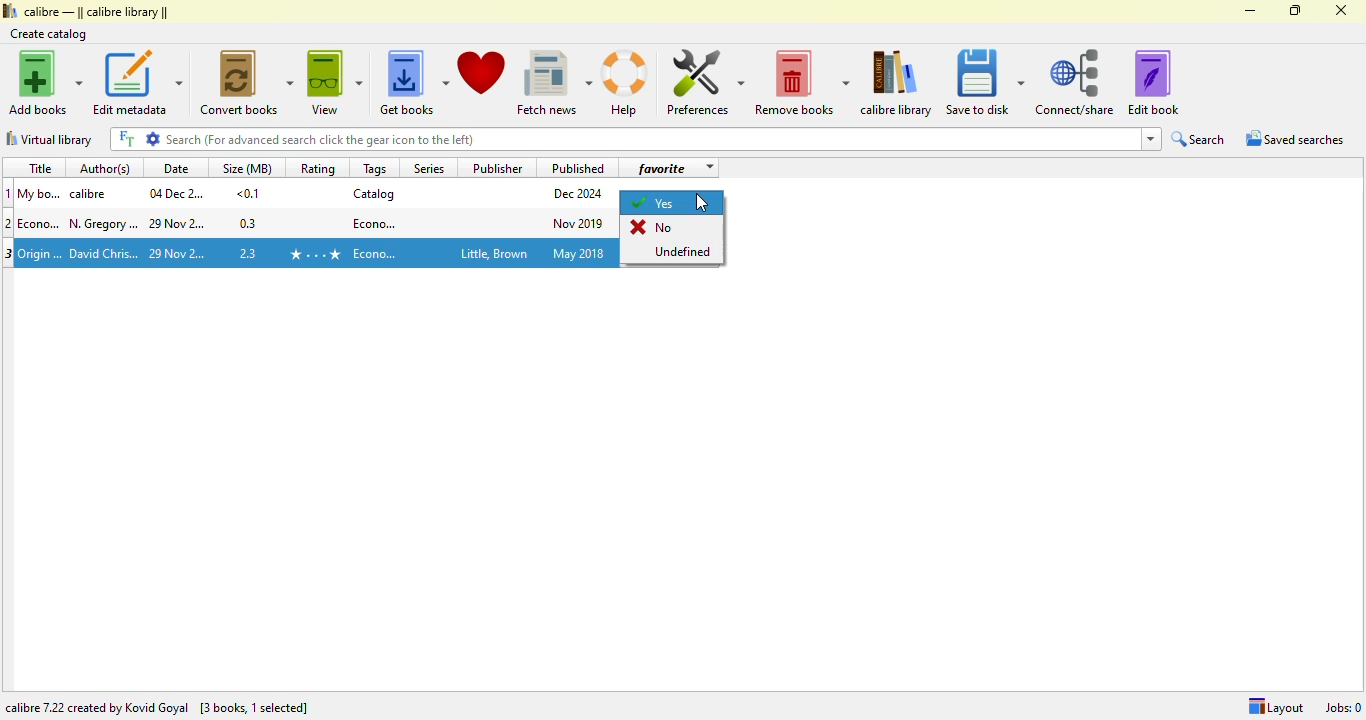 The image size is (1366, 720). Describe the element at coordinates (374, 193) in the screenshot. I see `catalog` at that location.